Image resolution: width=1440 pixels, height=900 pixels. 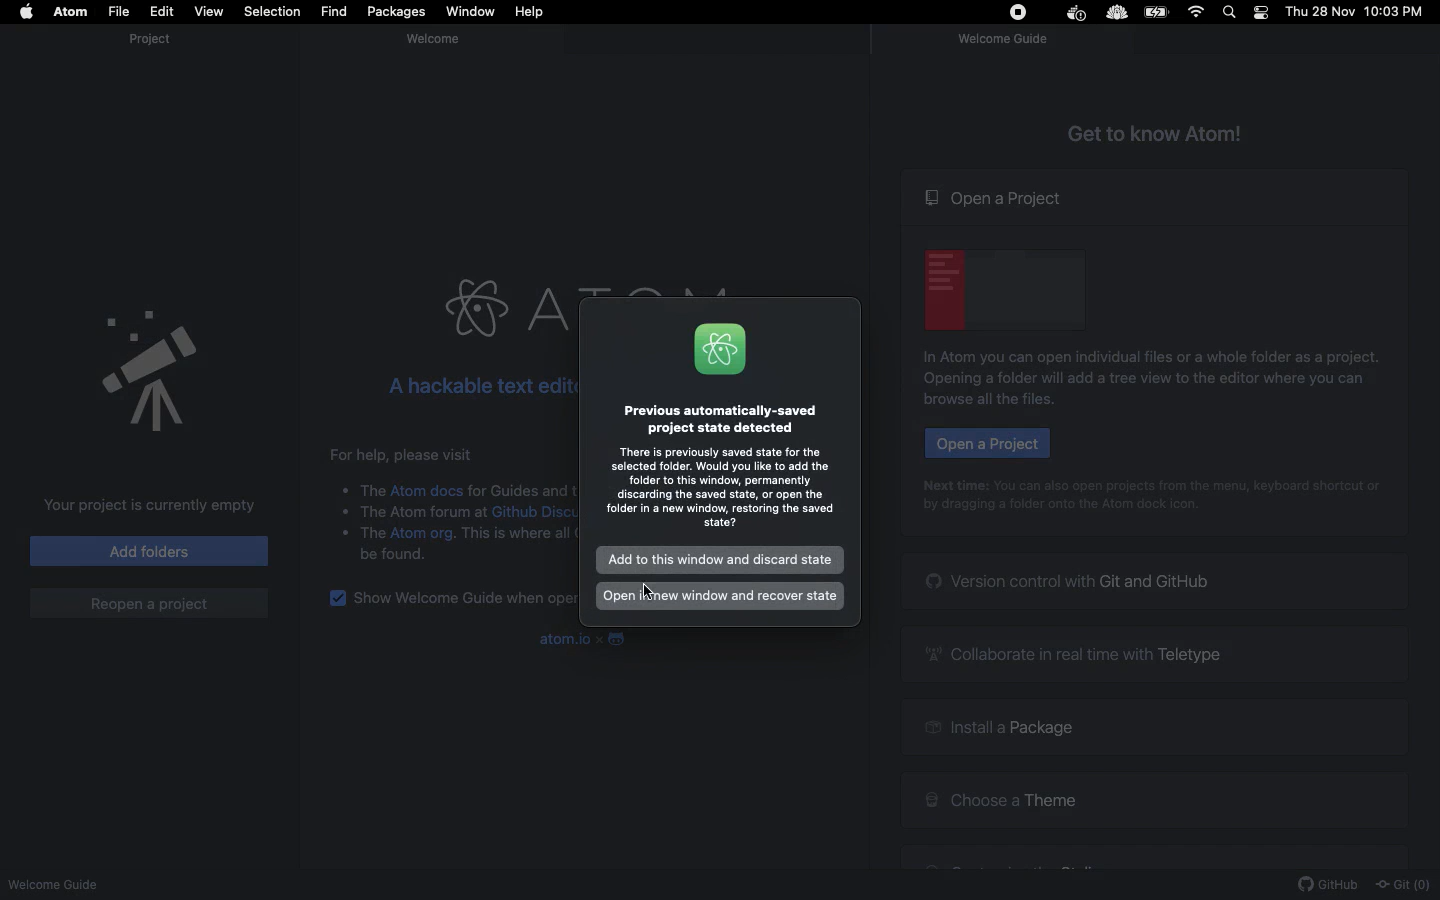 I want to click on Instructional text, so click(x=720, y=418).